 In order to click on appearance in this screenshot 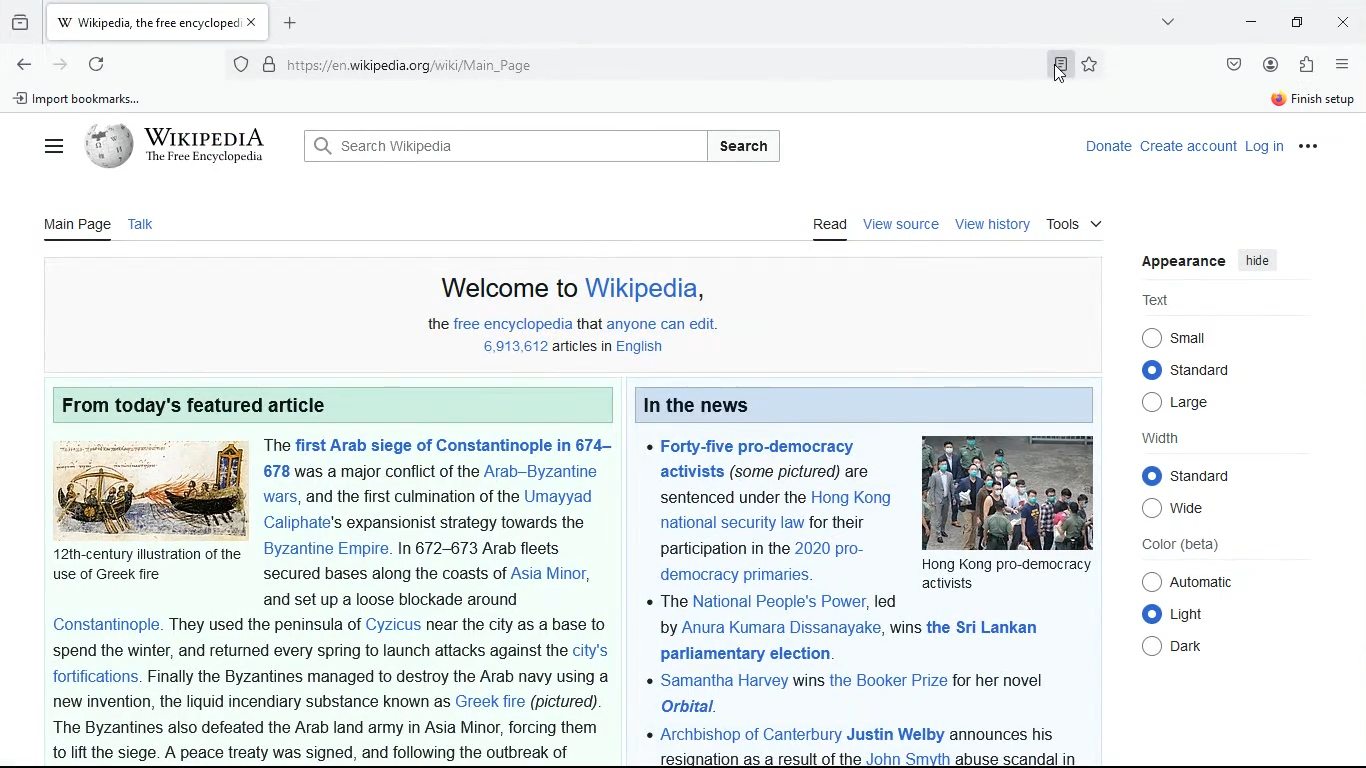, I will do `click(1185, 264)`.